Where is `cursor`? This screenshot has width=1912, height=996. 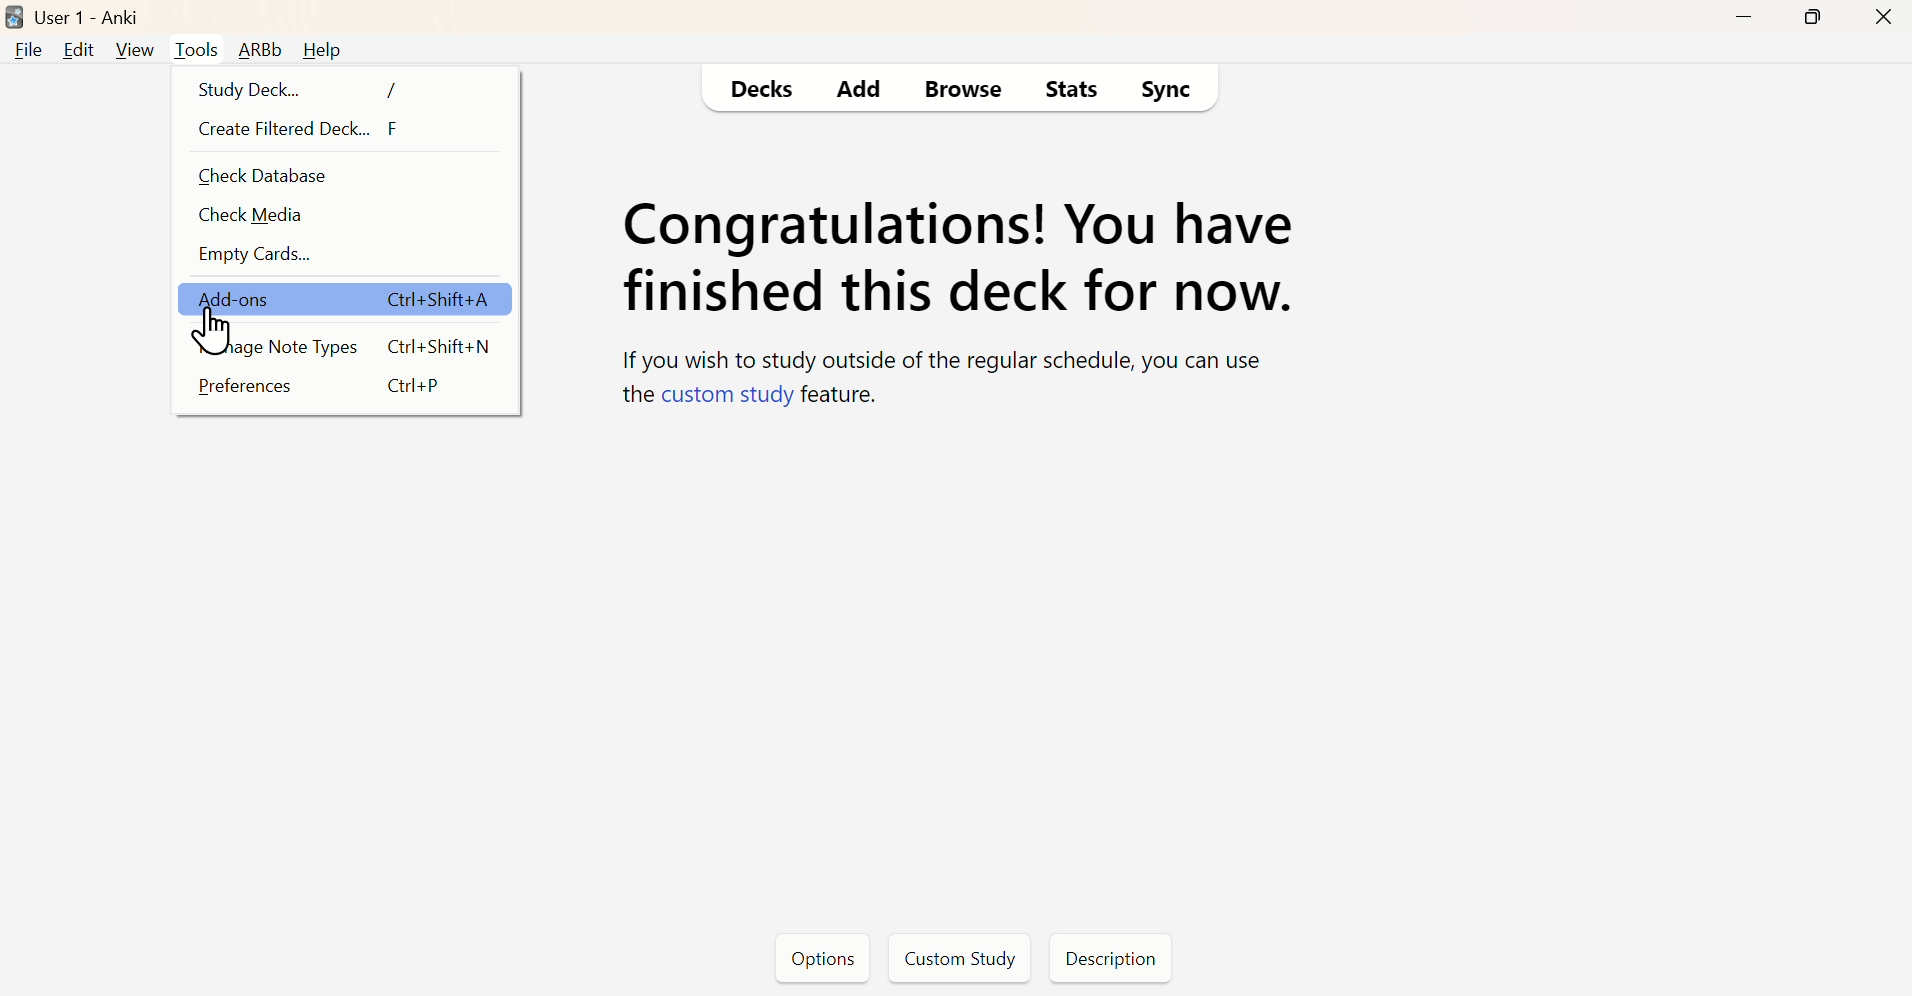
cursor is located at coordinates (218, 334).